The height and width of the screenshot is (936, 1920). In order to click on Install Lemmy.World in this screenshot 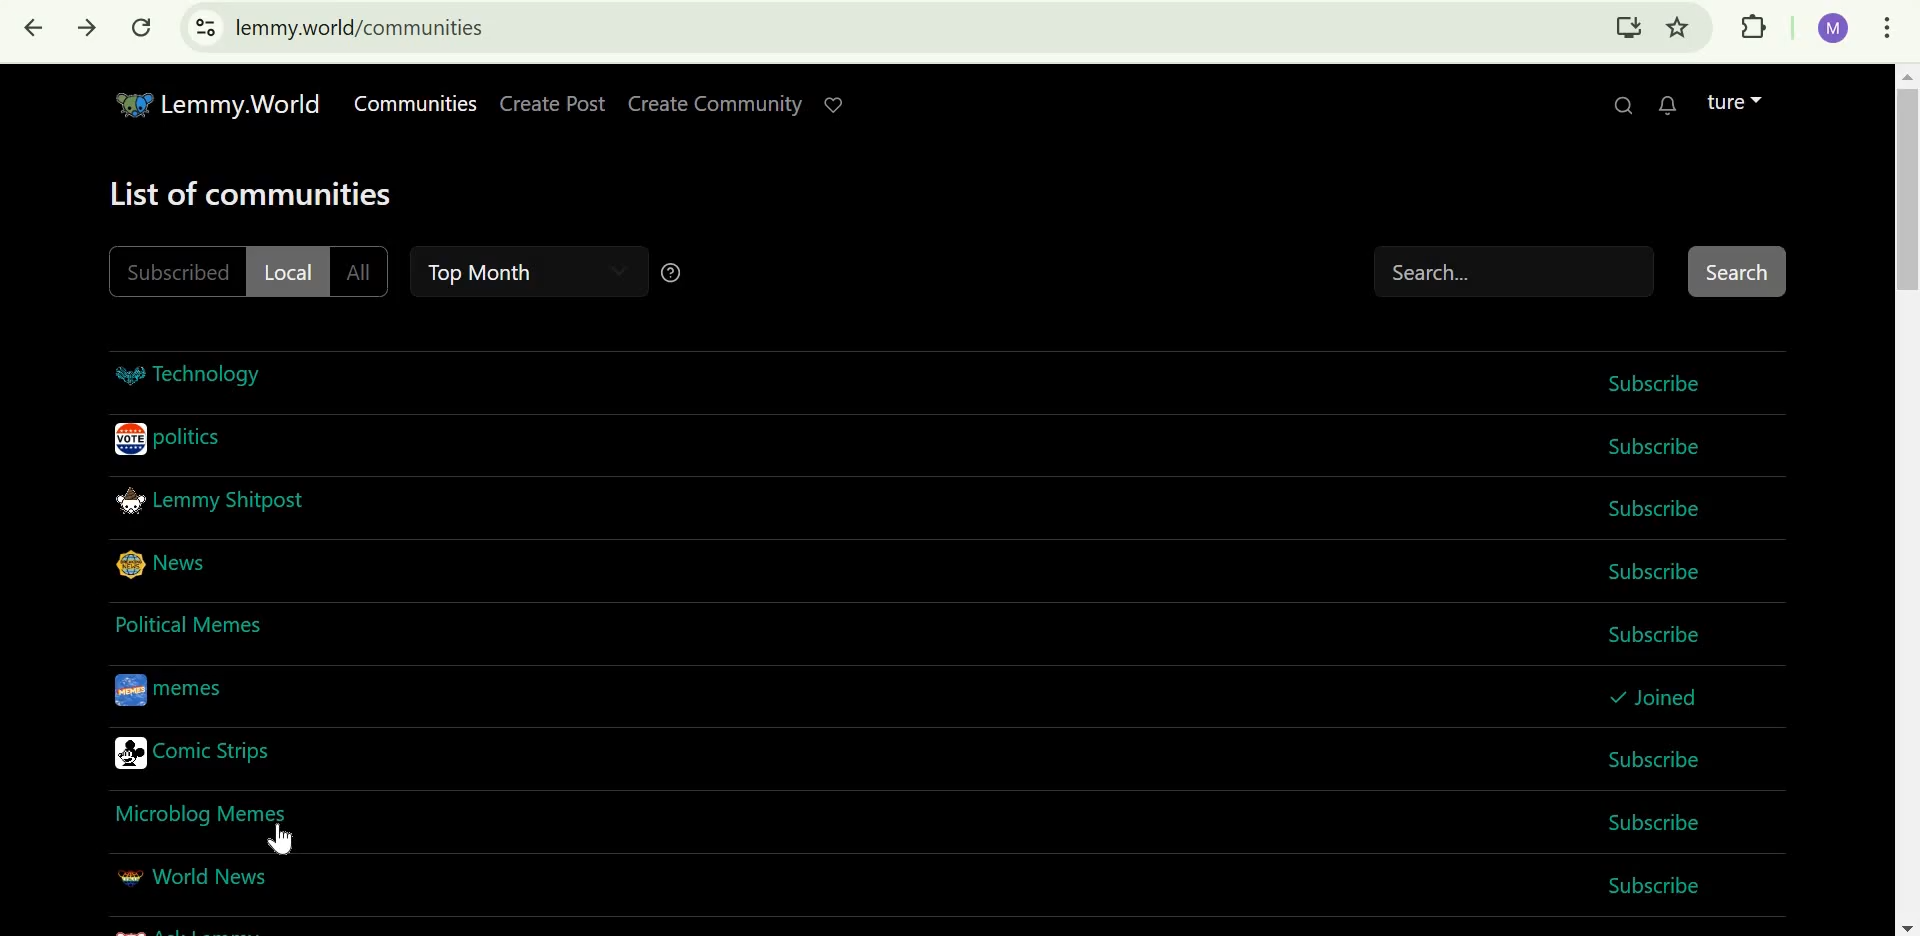, I will do `click(1628, 28)`.